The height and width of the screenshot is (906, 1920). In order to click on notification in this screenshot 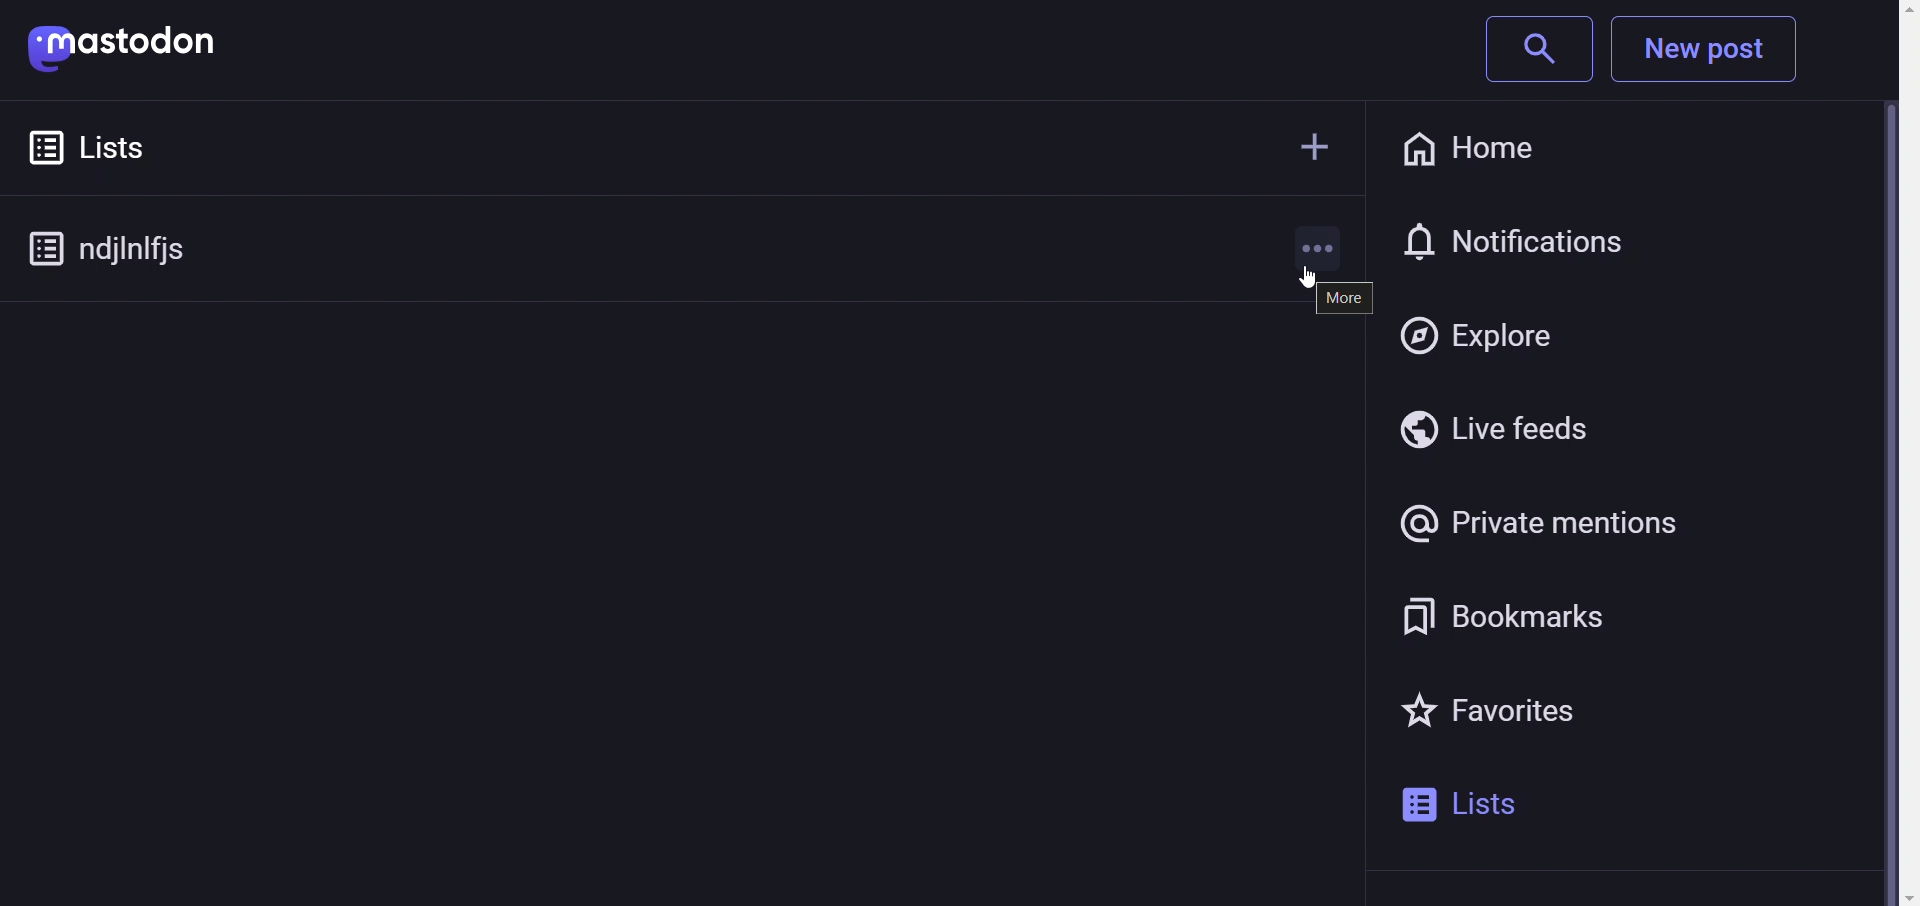, I will do `click(1523, 243)`.